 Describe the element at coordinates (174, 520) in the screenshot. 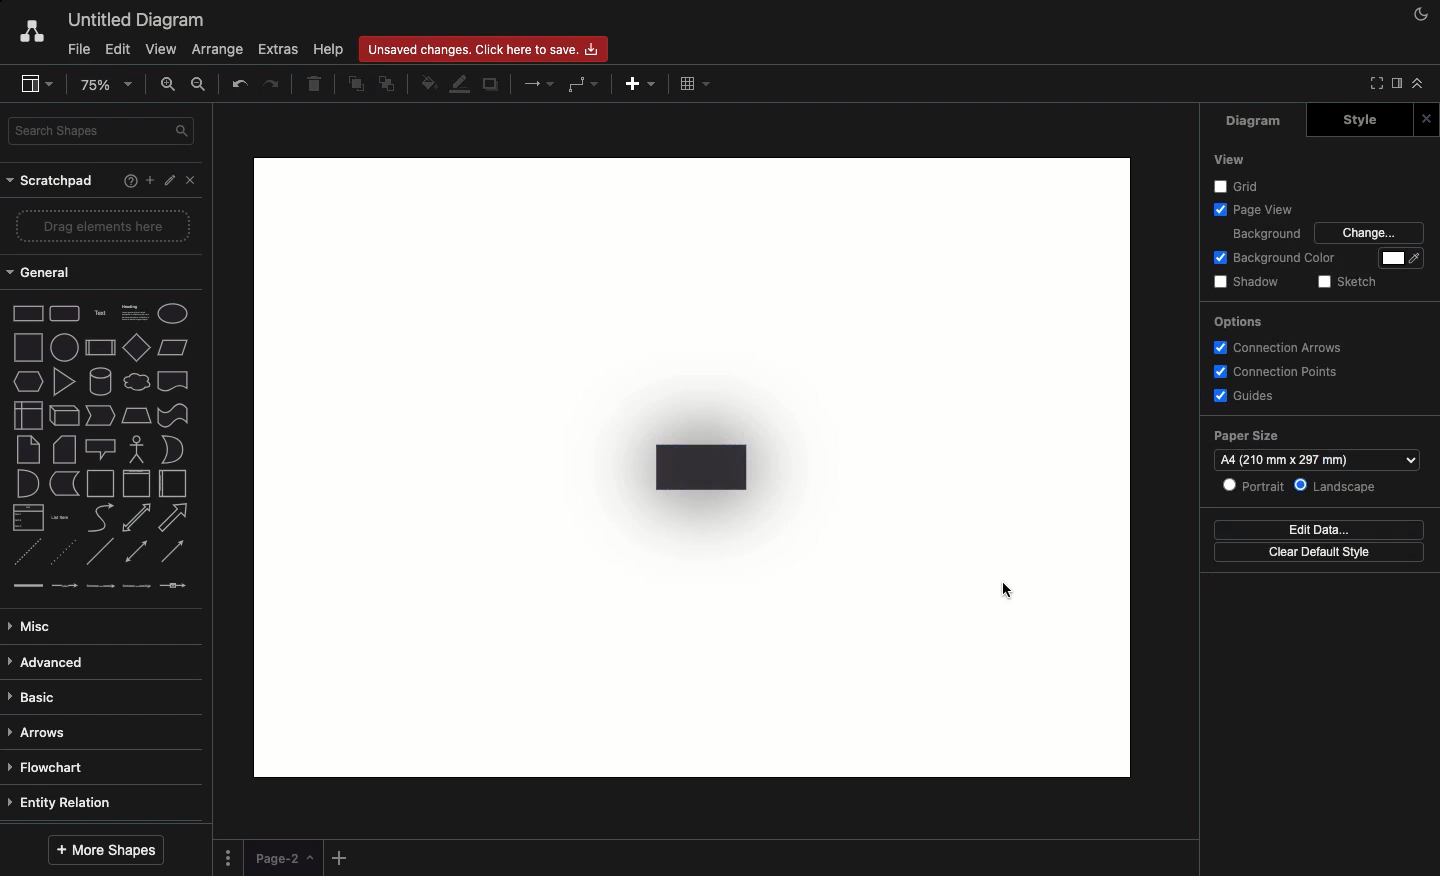

I see `arrow` at that location.